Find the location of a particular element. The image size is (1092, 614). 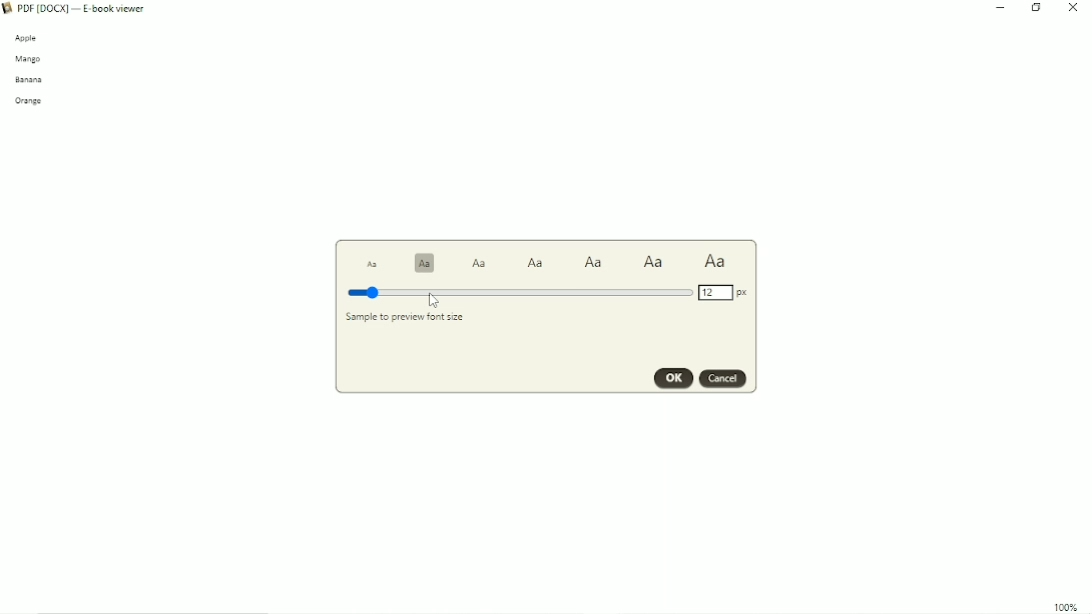

Text size is located at coordinates (537, 263).